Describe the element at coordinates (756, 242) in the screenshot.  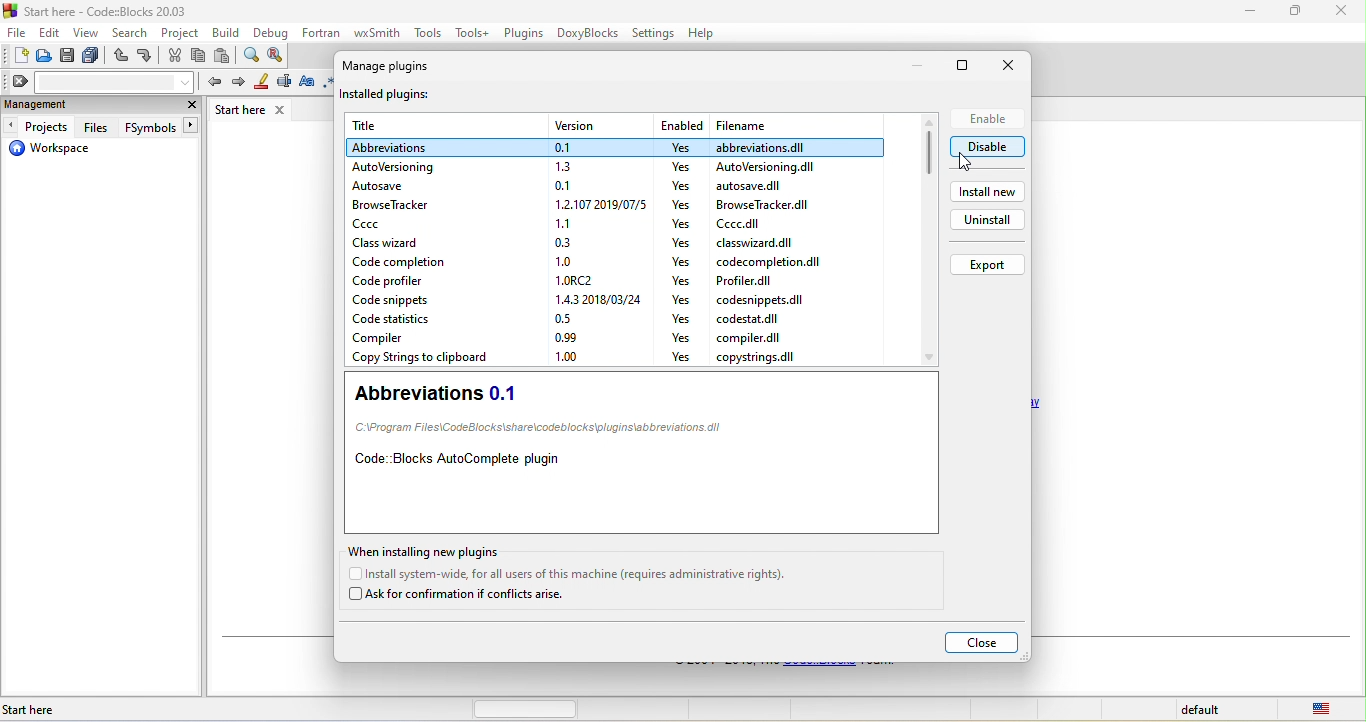
I see `file` at that location.